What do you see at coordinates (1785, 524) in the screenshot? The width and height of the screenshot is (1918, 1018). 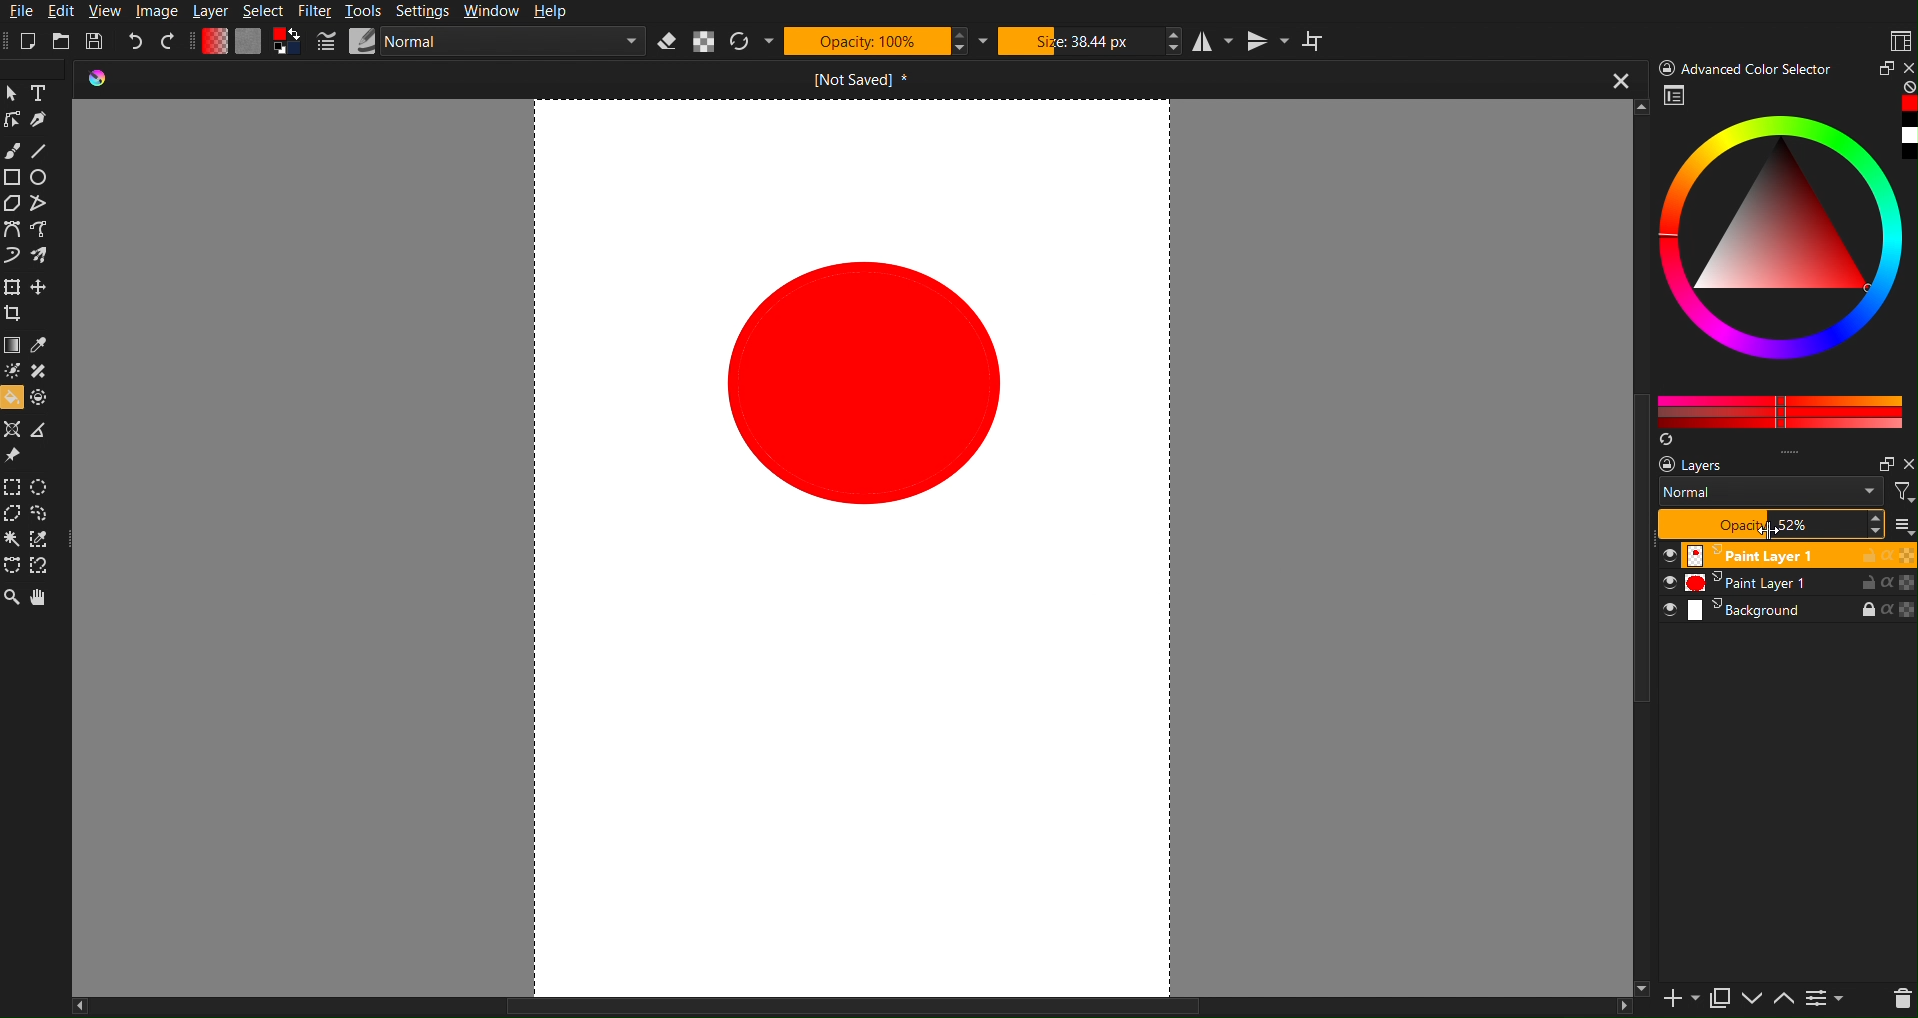 I see `Opacity` at bounding box center [1785, 524].